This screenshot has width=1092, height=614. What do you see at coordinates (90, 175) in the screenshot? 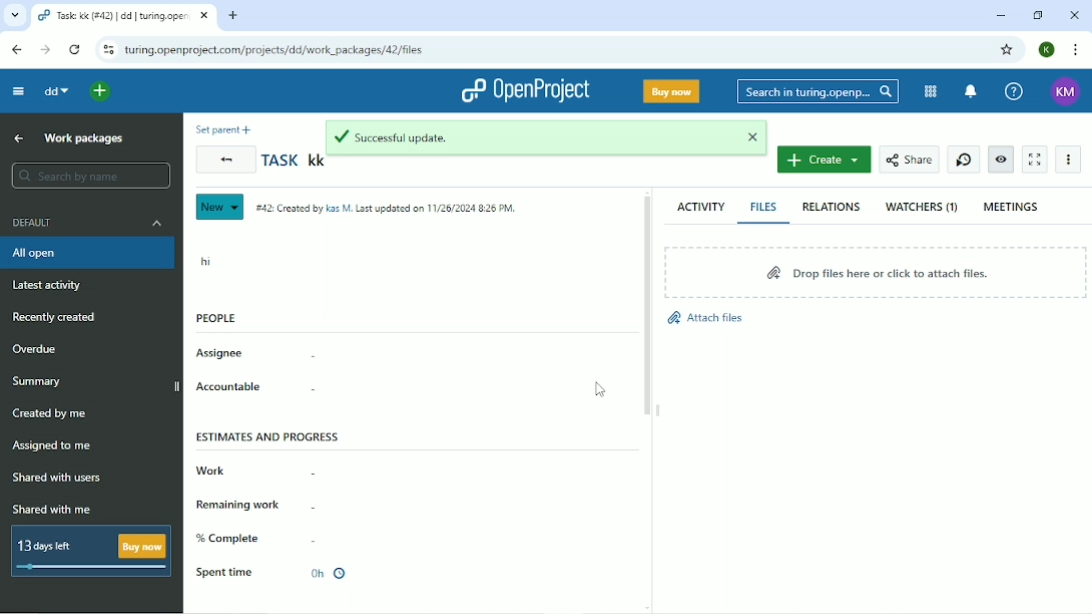
I see `Search by name` at bounding box center [90, 175].